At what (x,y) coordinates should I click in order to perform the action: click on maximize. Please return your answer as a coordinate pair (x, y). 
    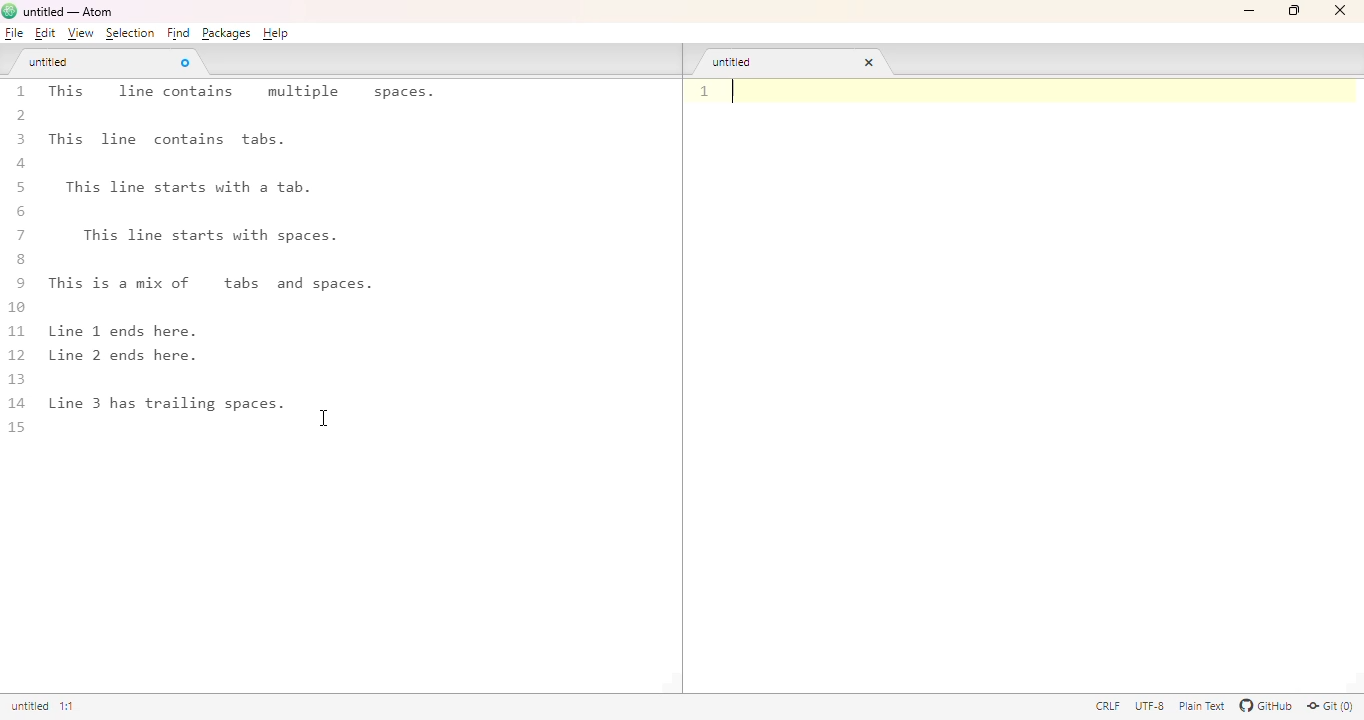
    Looking at the image, I should click on (1296, 9).